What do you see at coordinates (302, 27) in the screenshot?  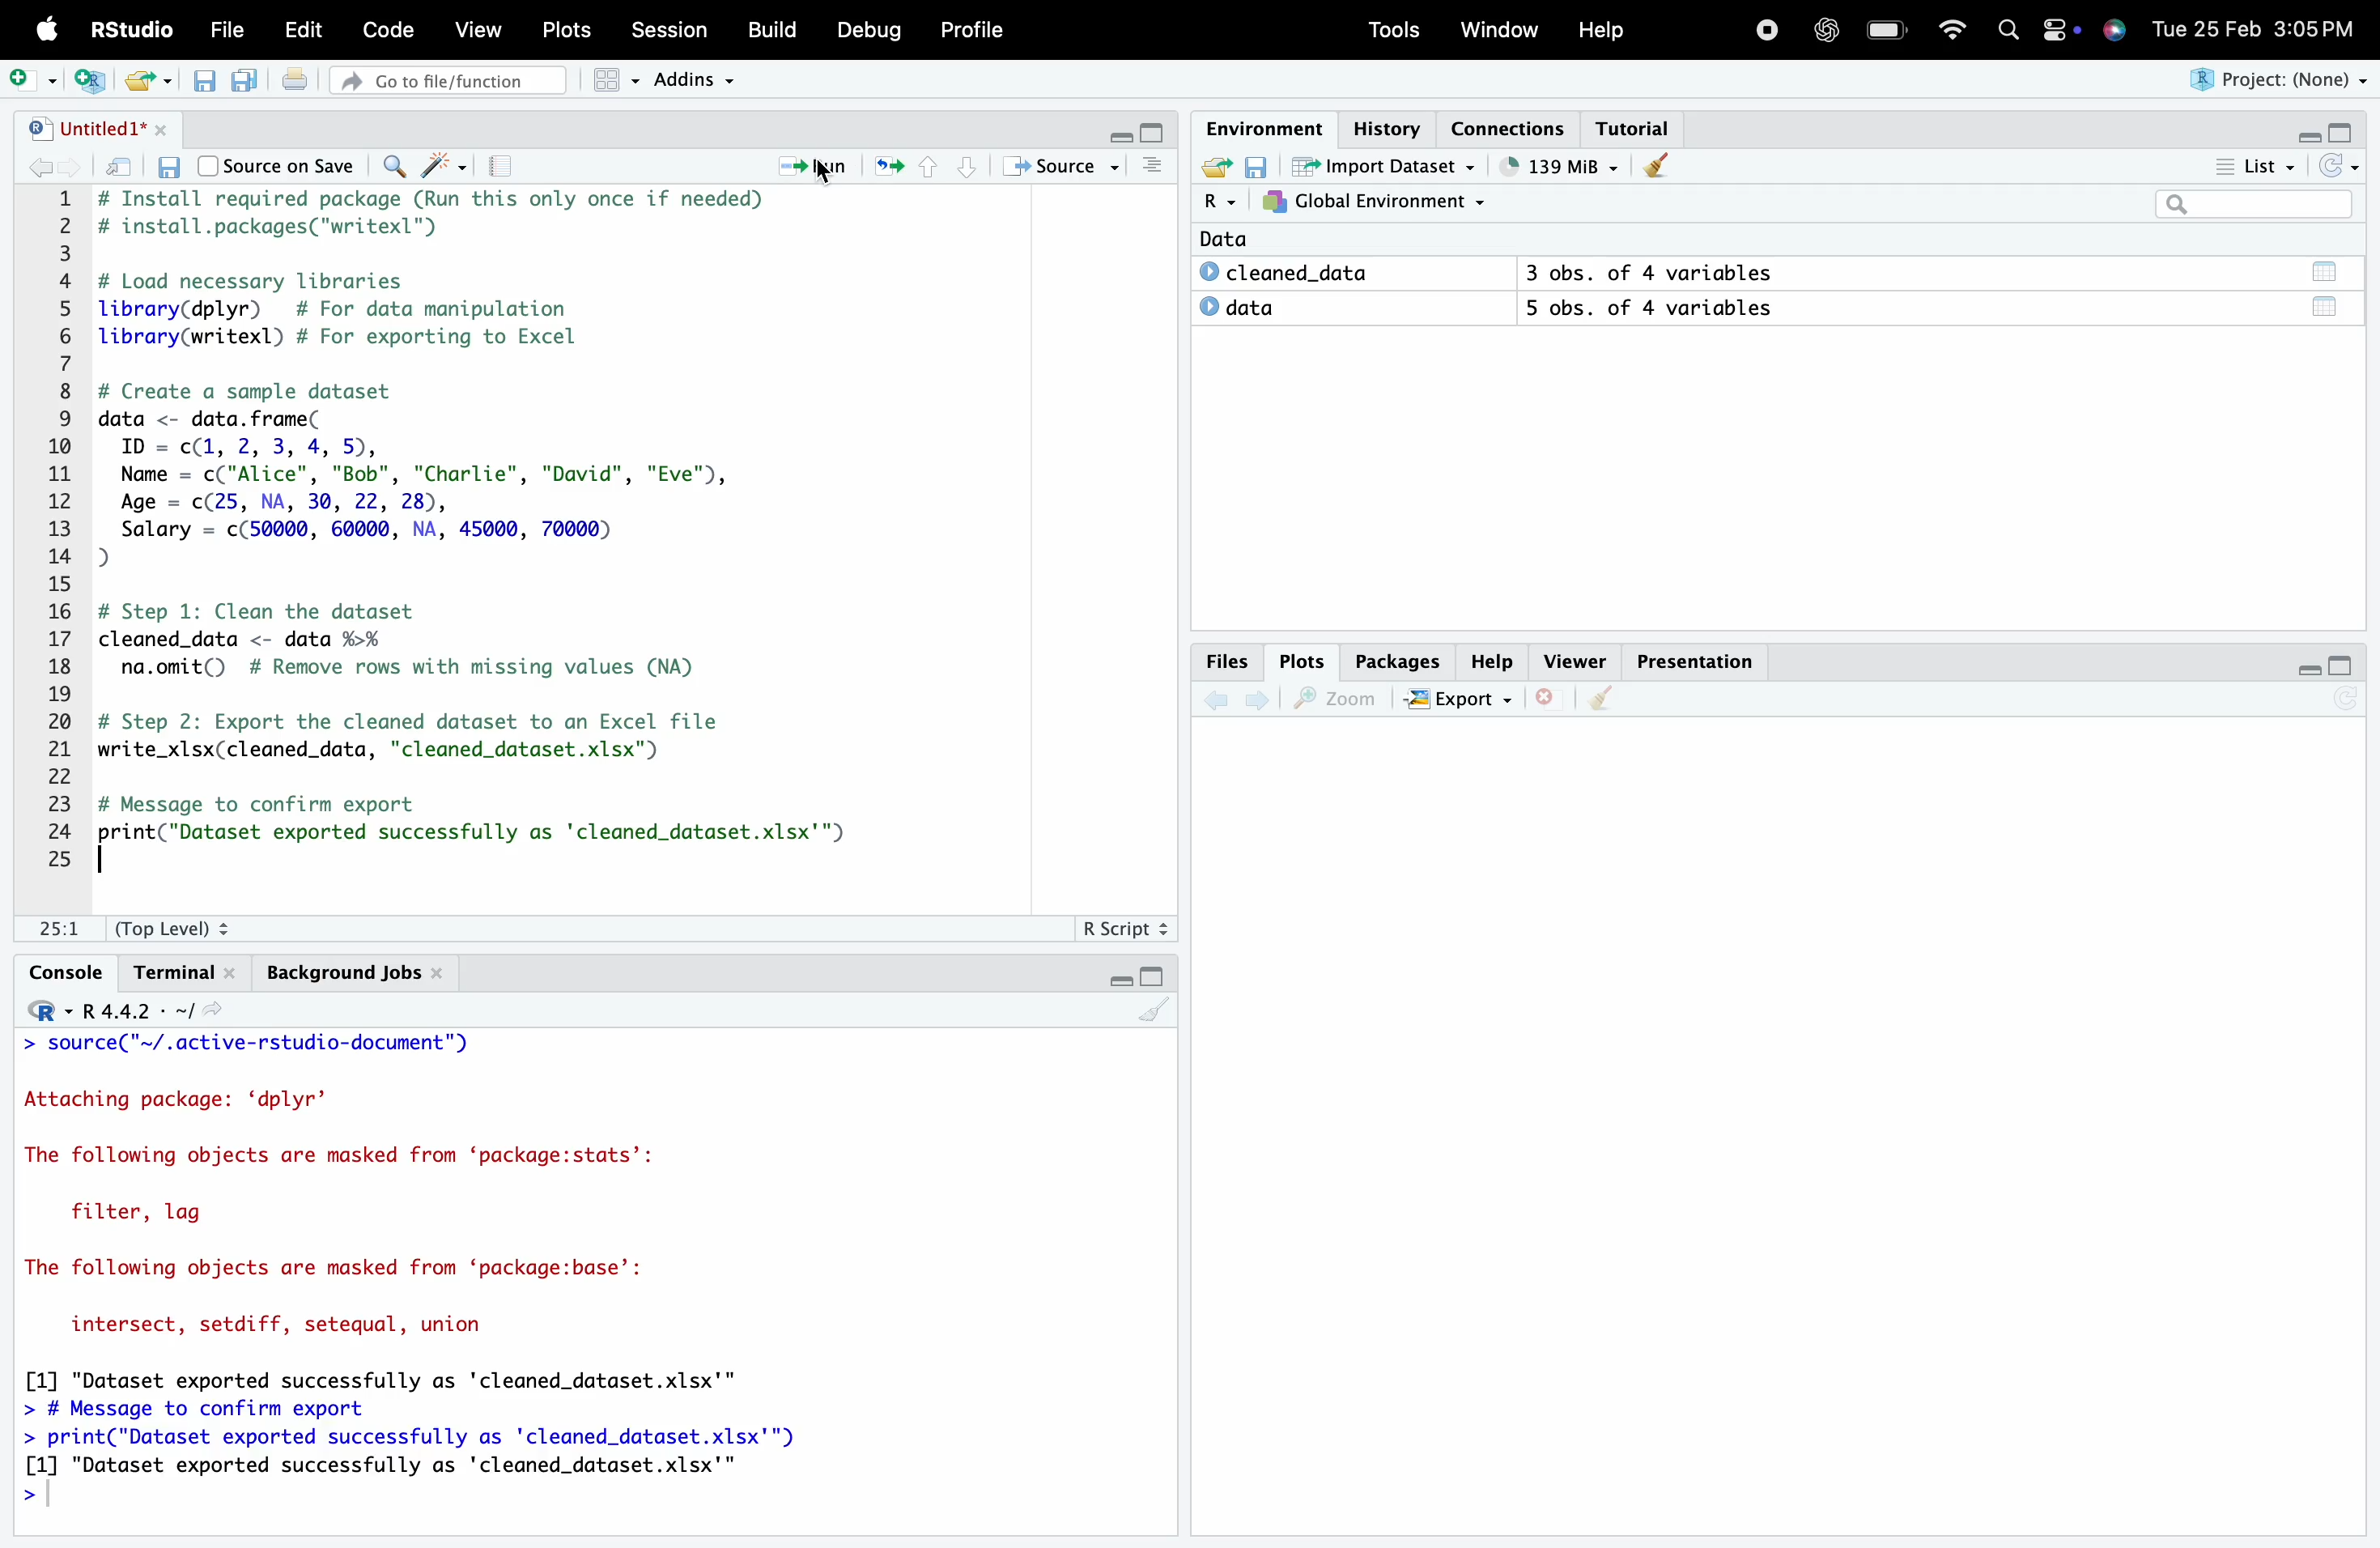 I see `Edit` at bounding box center [302, 27].